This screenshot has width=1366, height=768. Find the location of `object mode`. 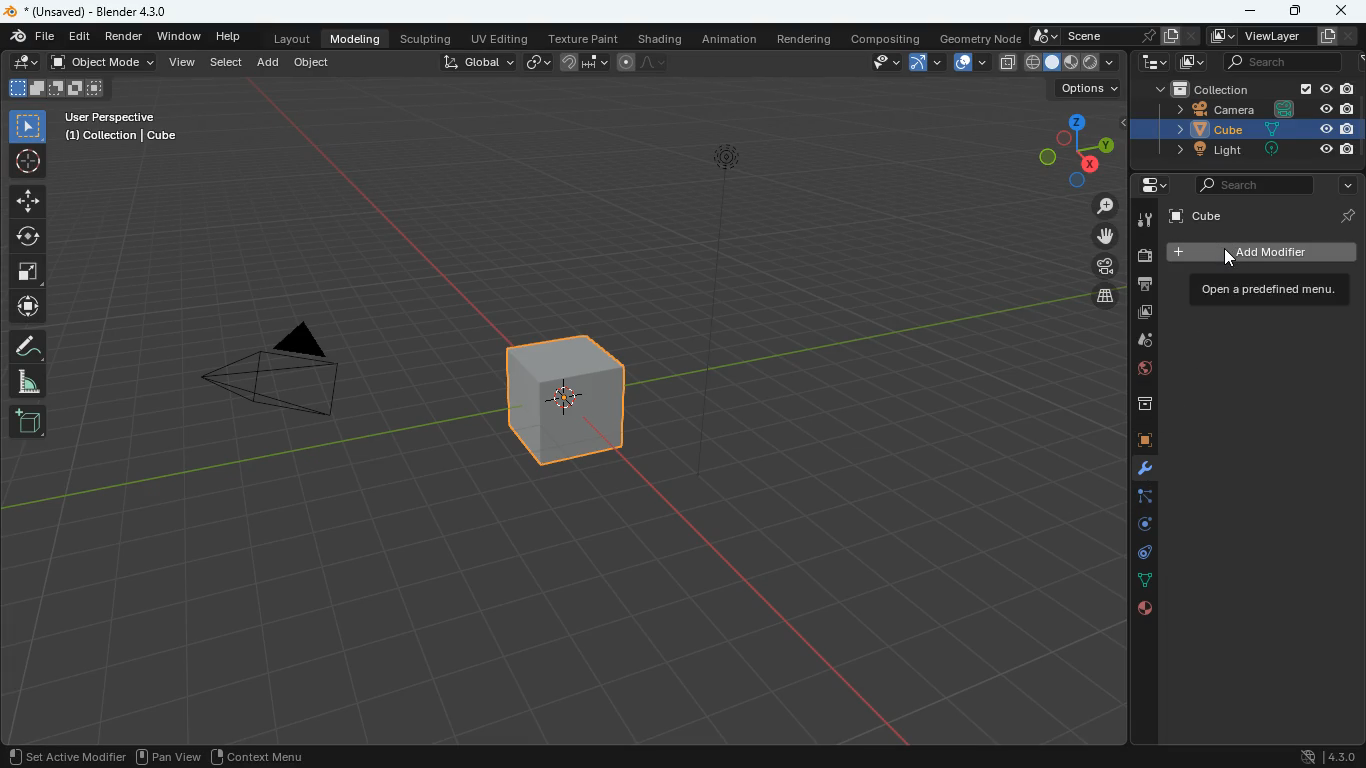

object mode is located at coordinates (102, 63).